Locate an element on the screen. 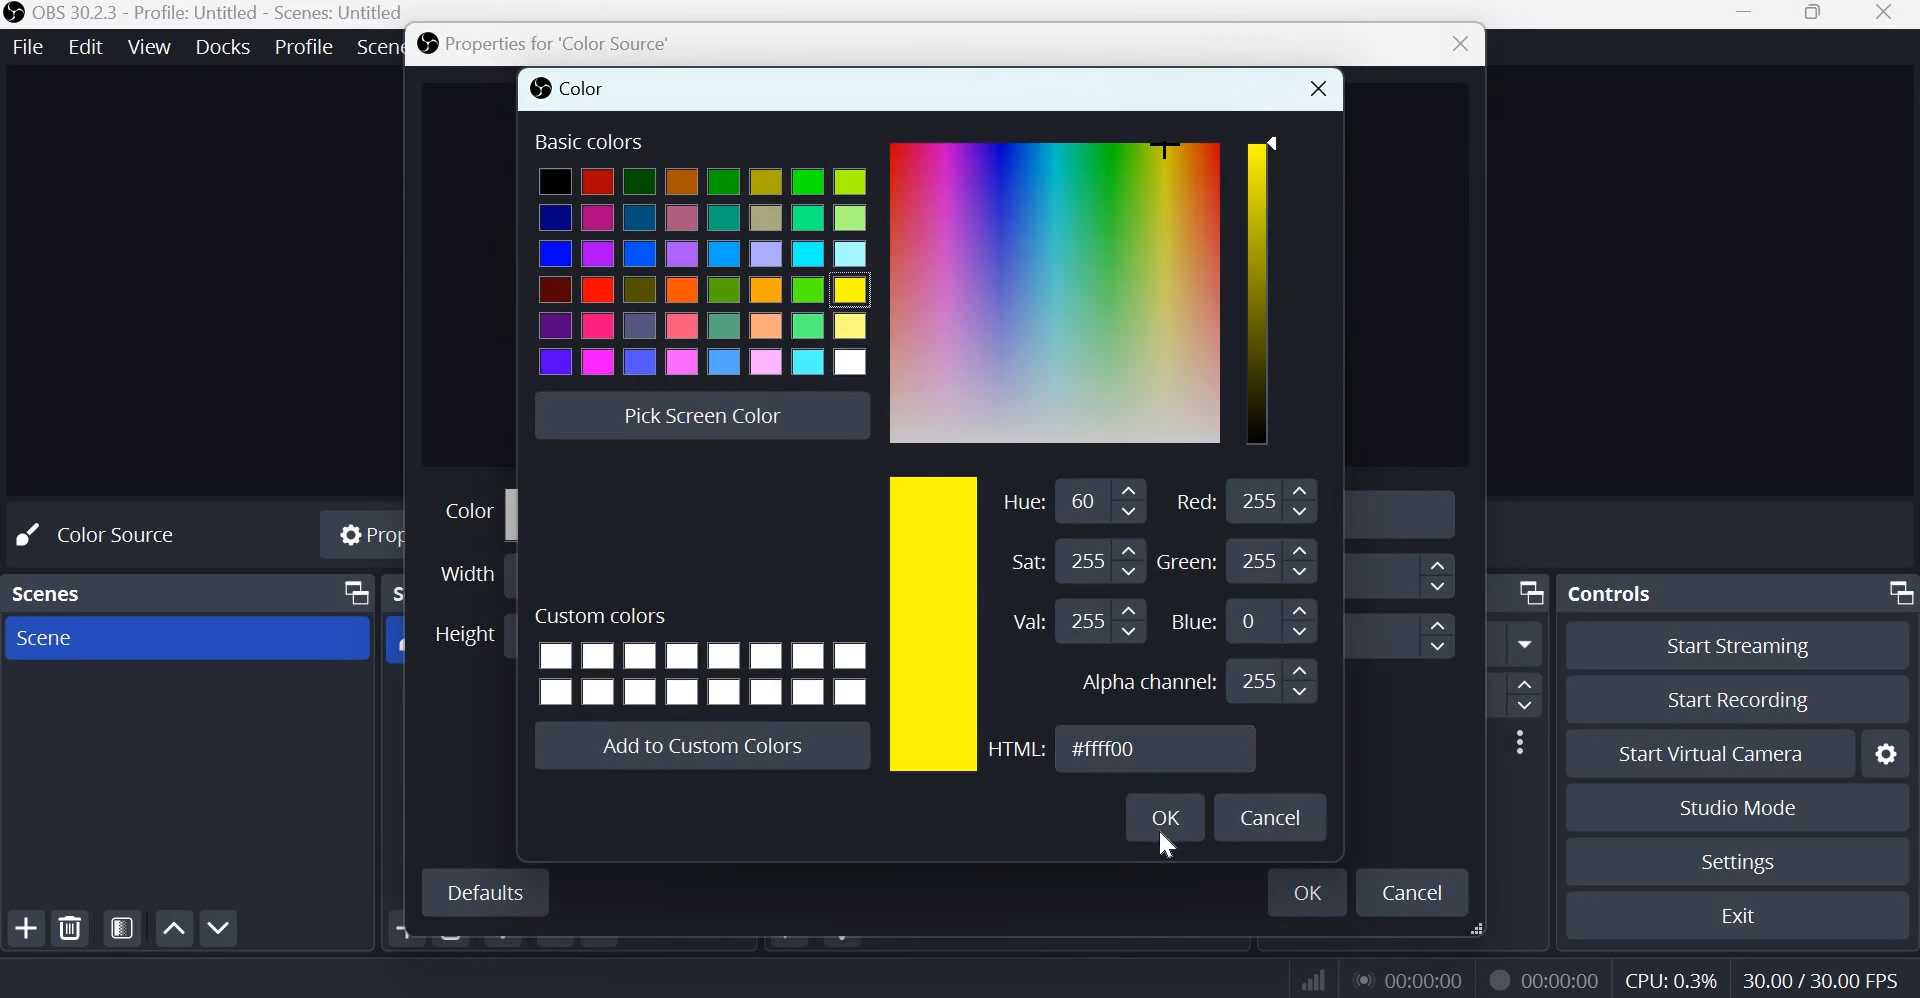 Image resolution: width=1920 pixels, height=998 pixels. Scene Collection is located at coordinates (377, 47).